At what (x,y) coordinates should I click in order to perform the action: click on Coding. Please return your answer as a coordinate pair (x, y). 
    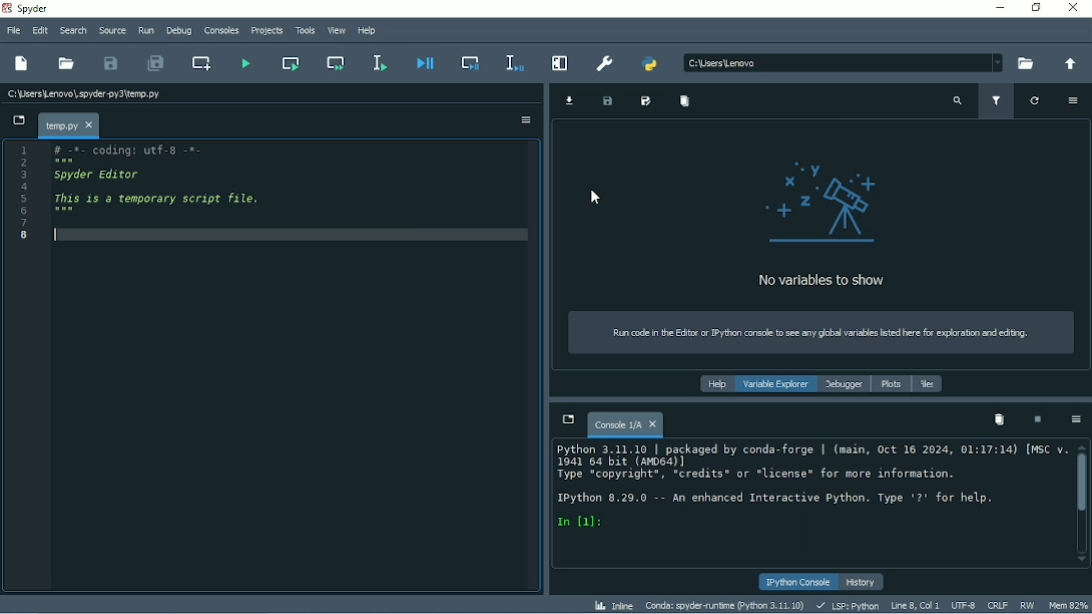
    Looking at the image, I should click on (123, 150).